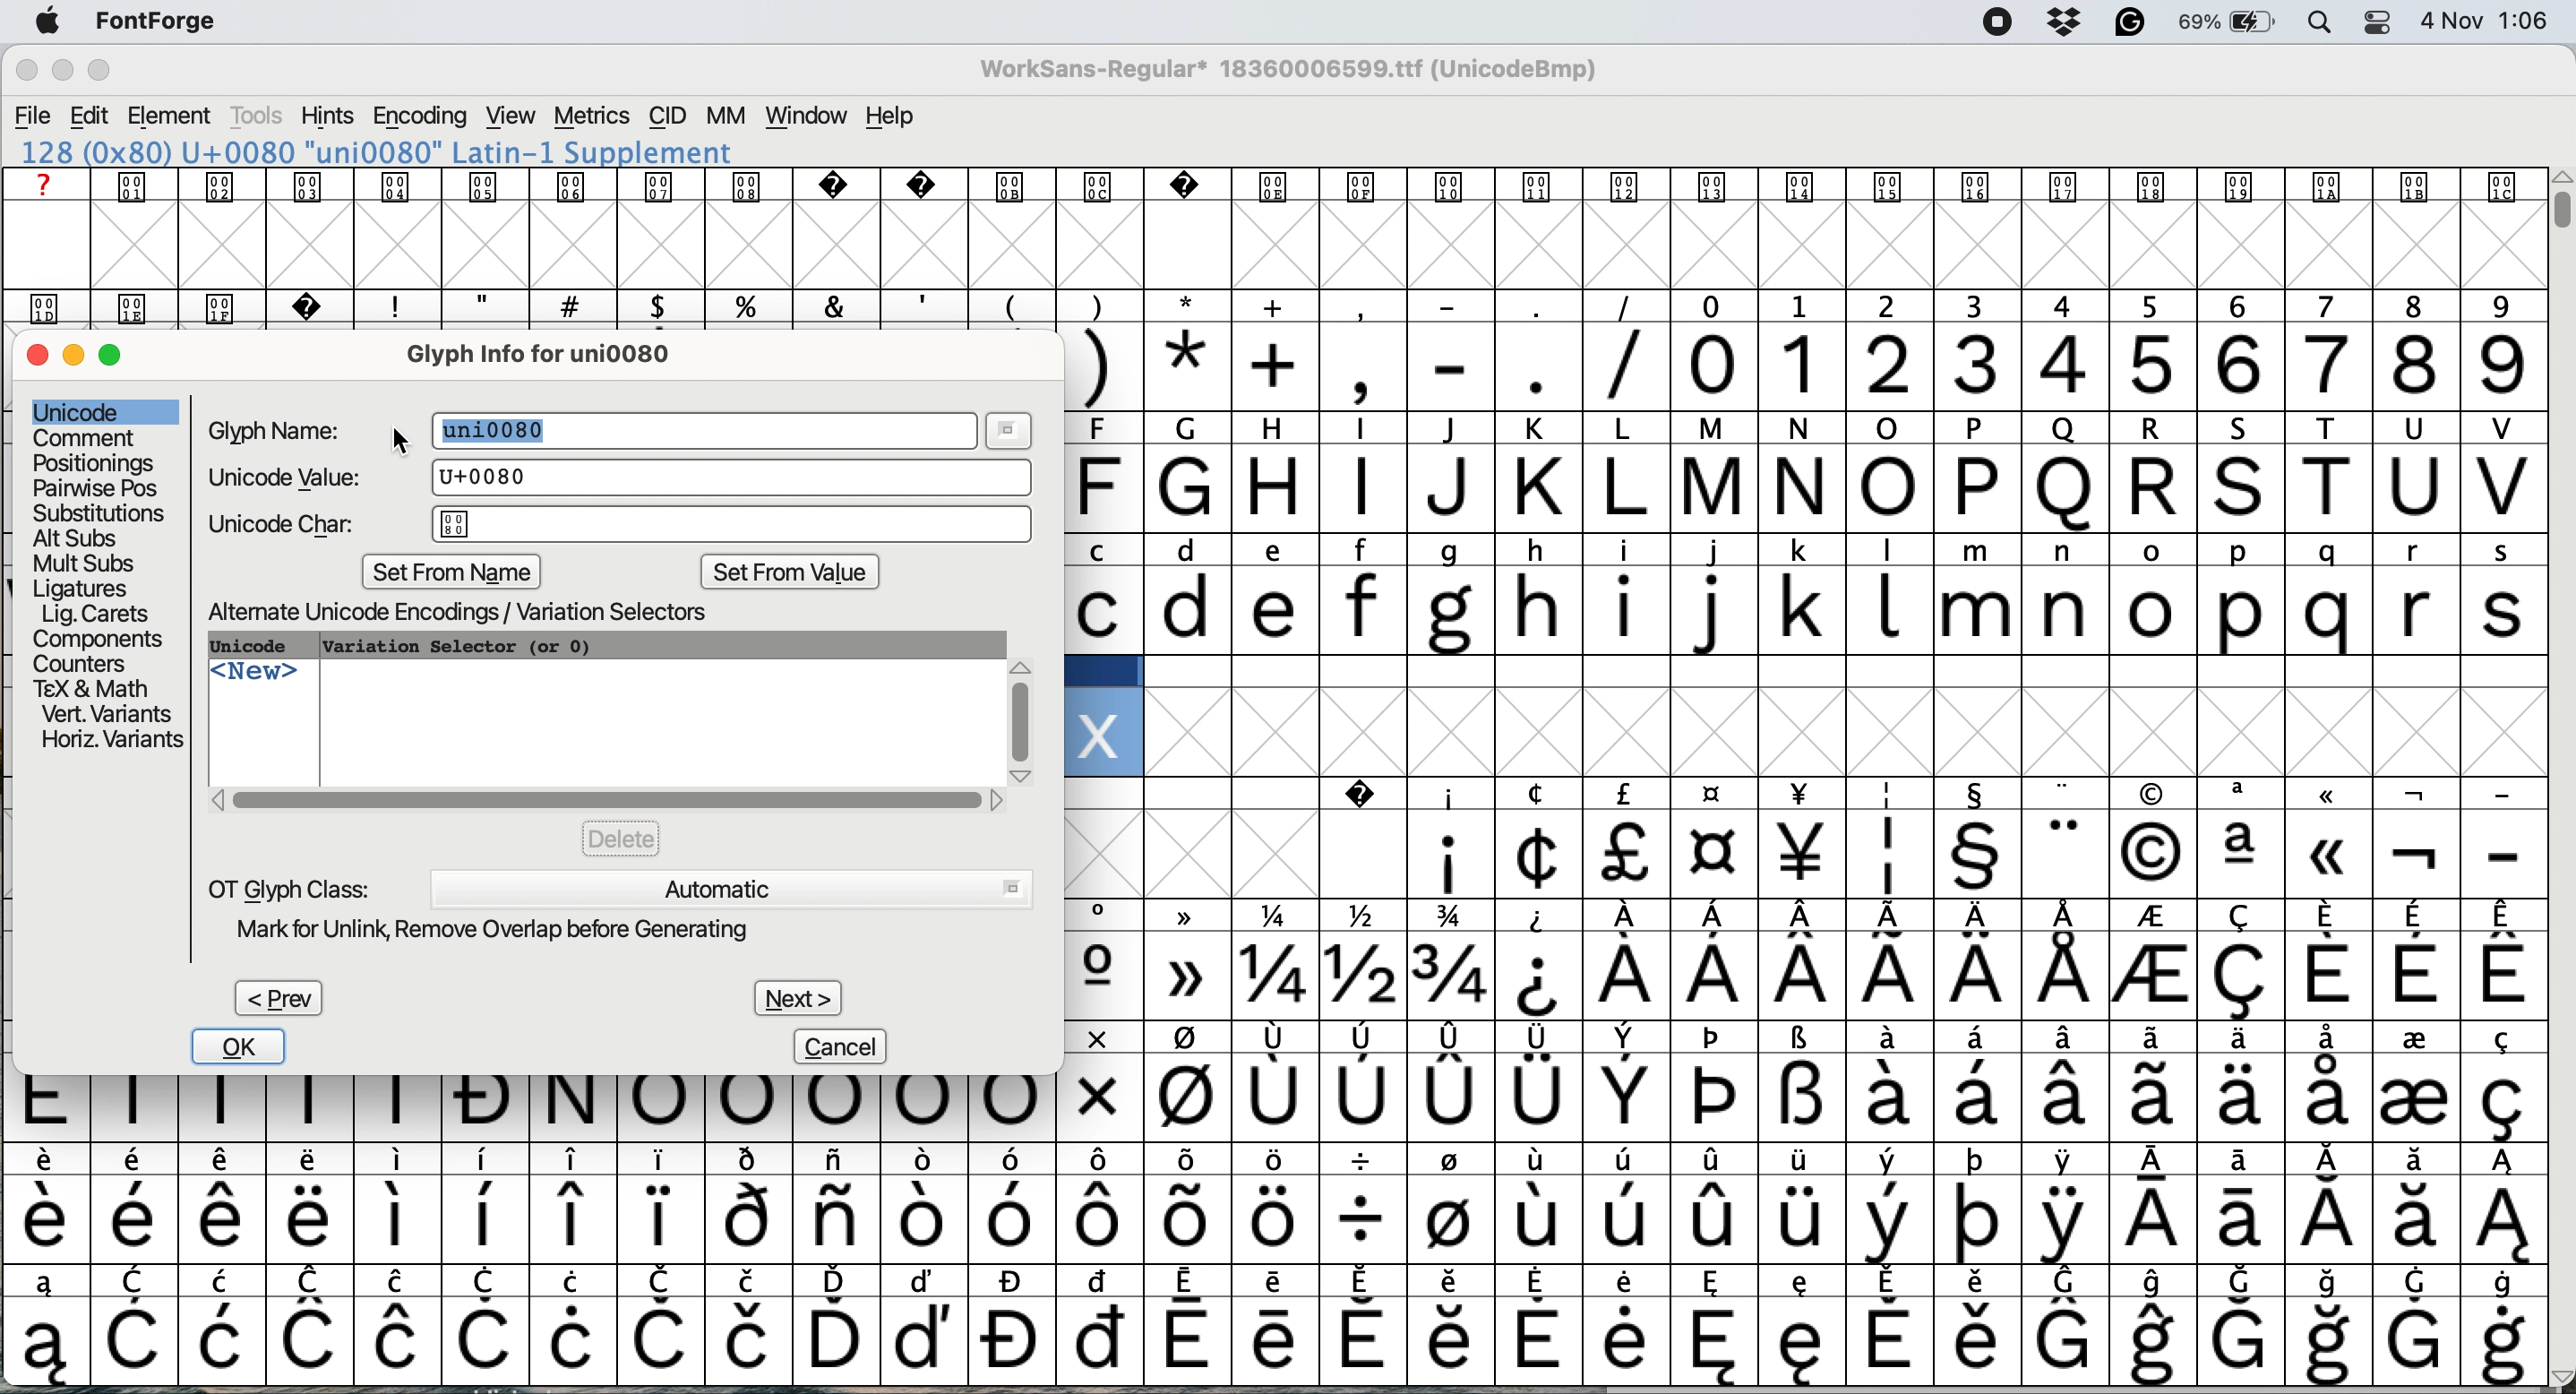 This screenshot has width=2576, height=1394. I want to click on special characters, so click(1810, 977).